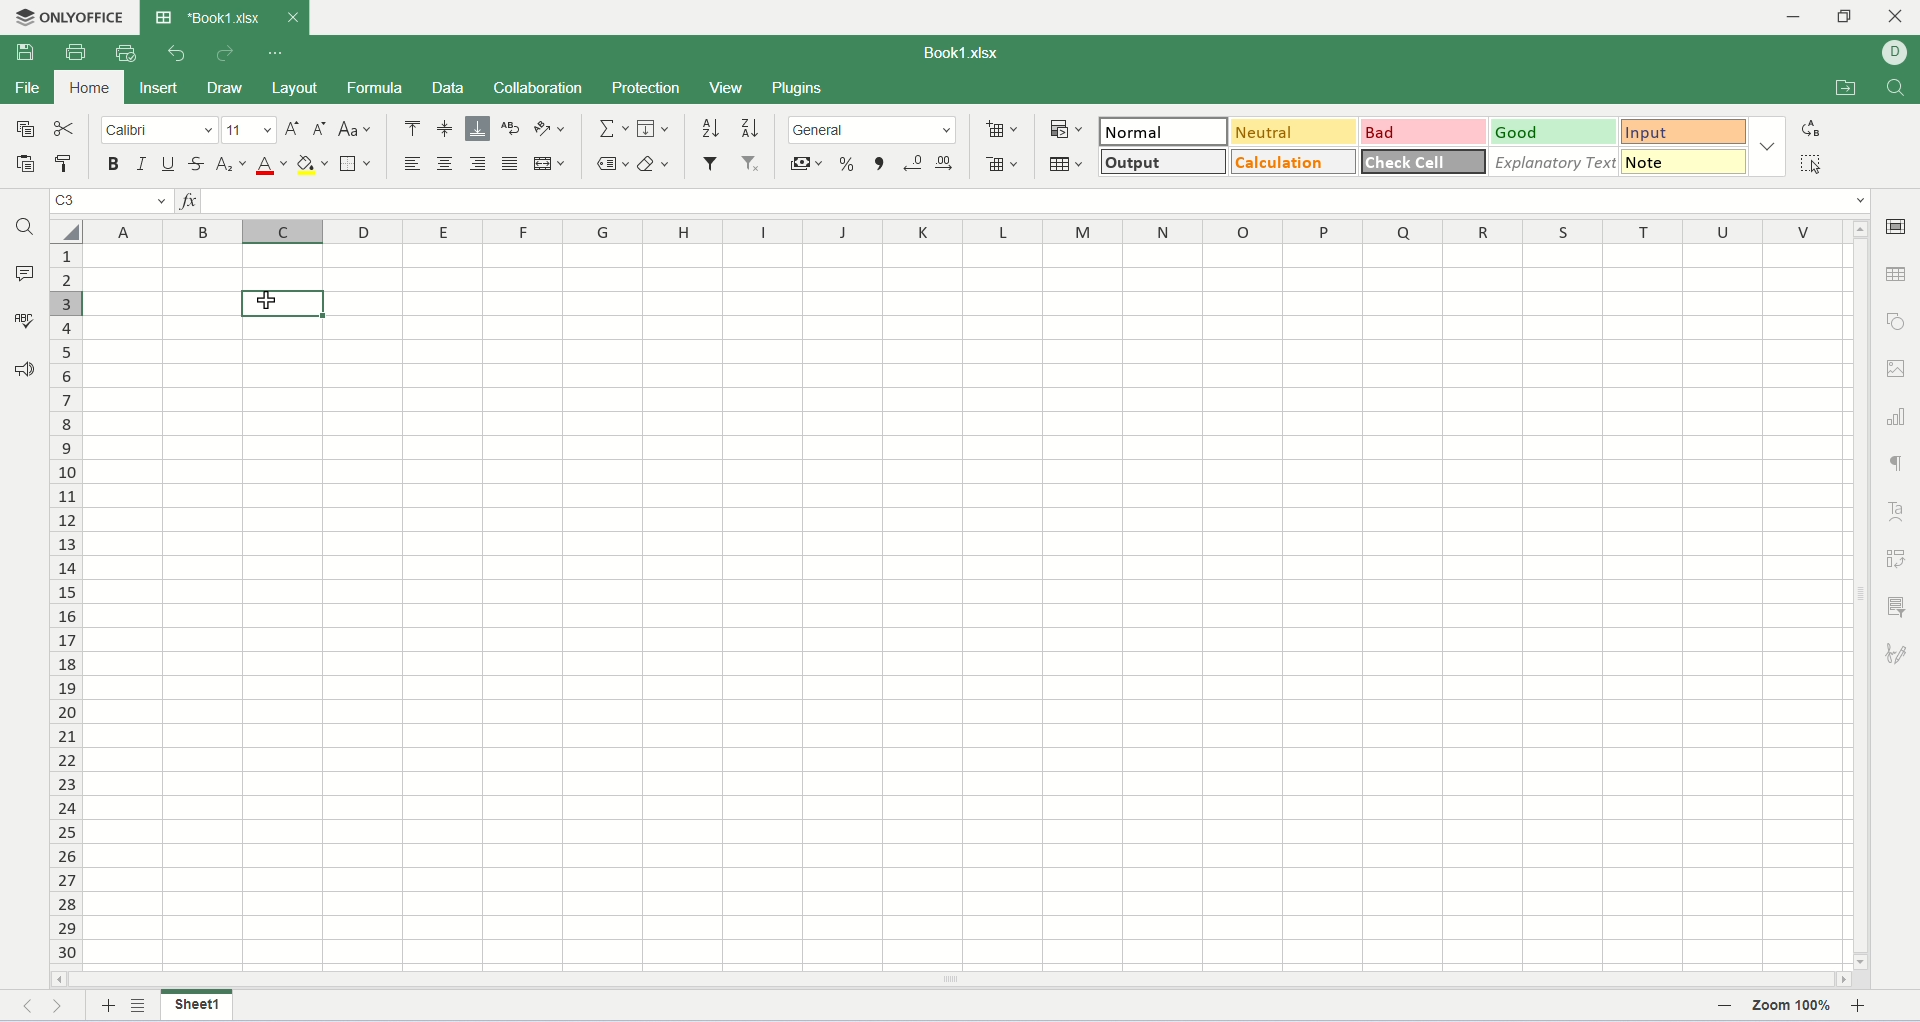 Image resolution: width=1920 pixels, height=1022 pixels. I want to click on cell settings, so click(1900, 223).